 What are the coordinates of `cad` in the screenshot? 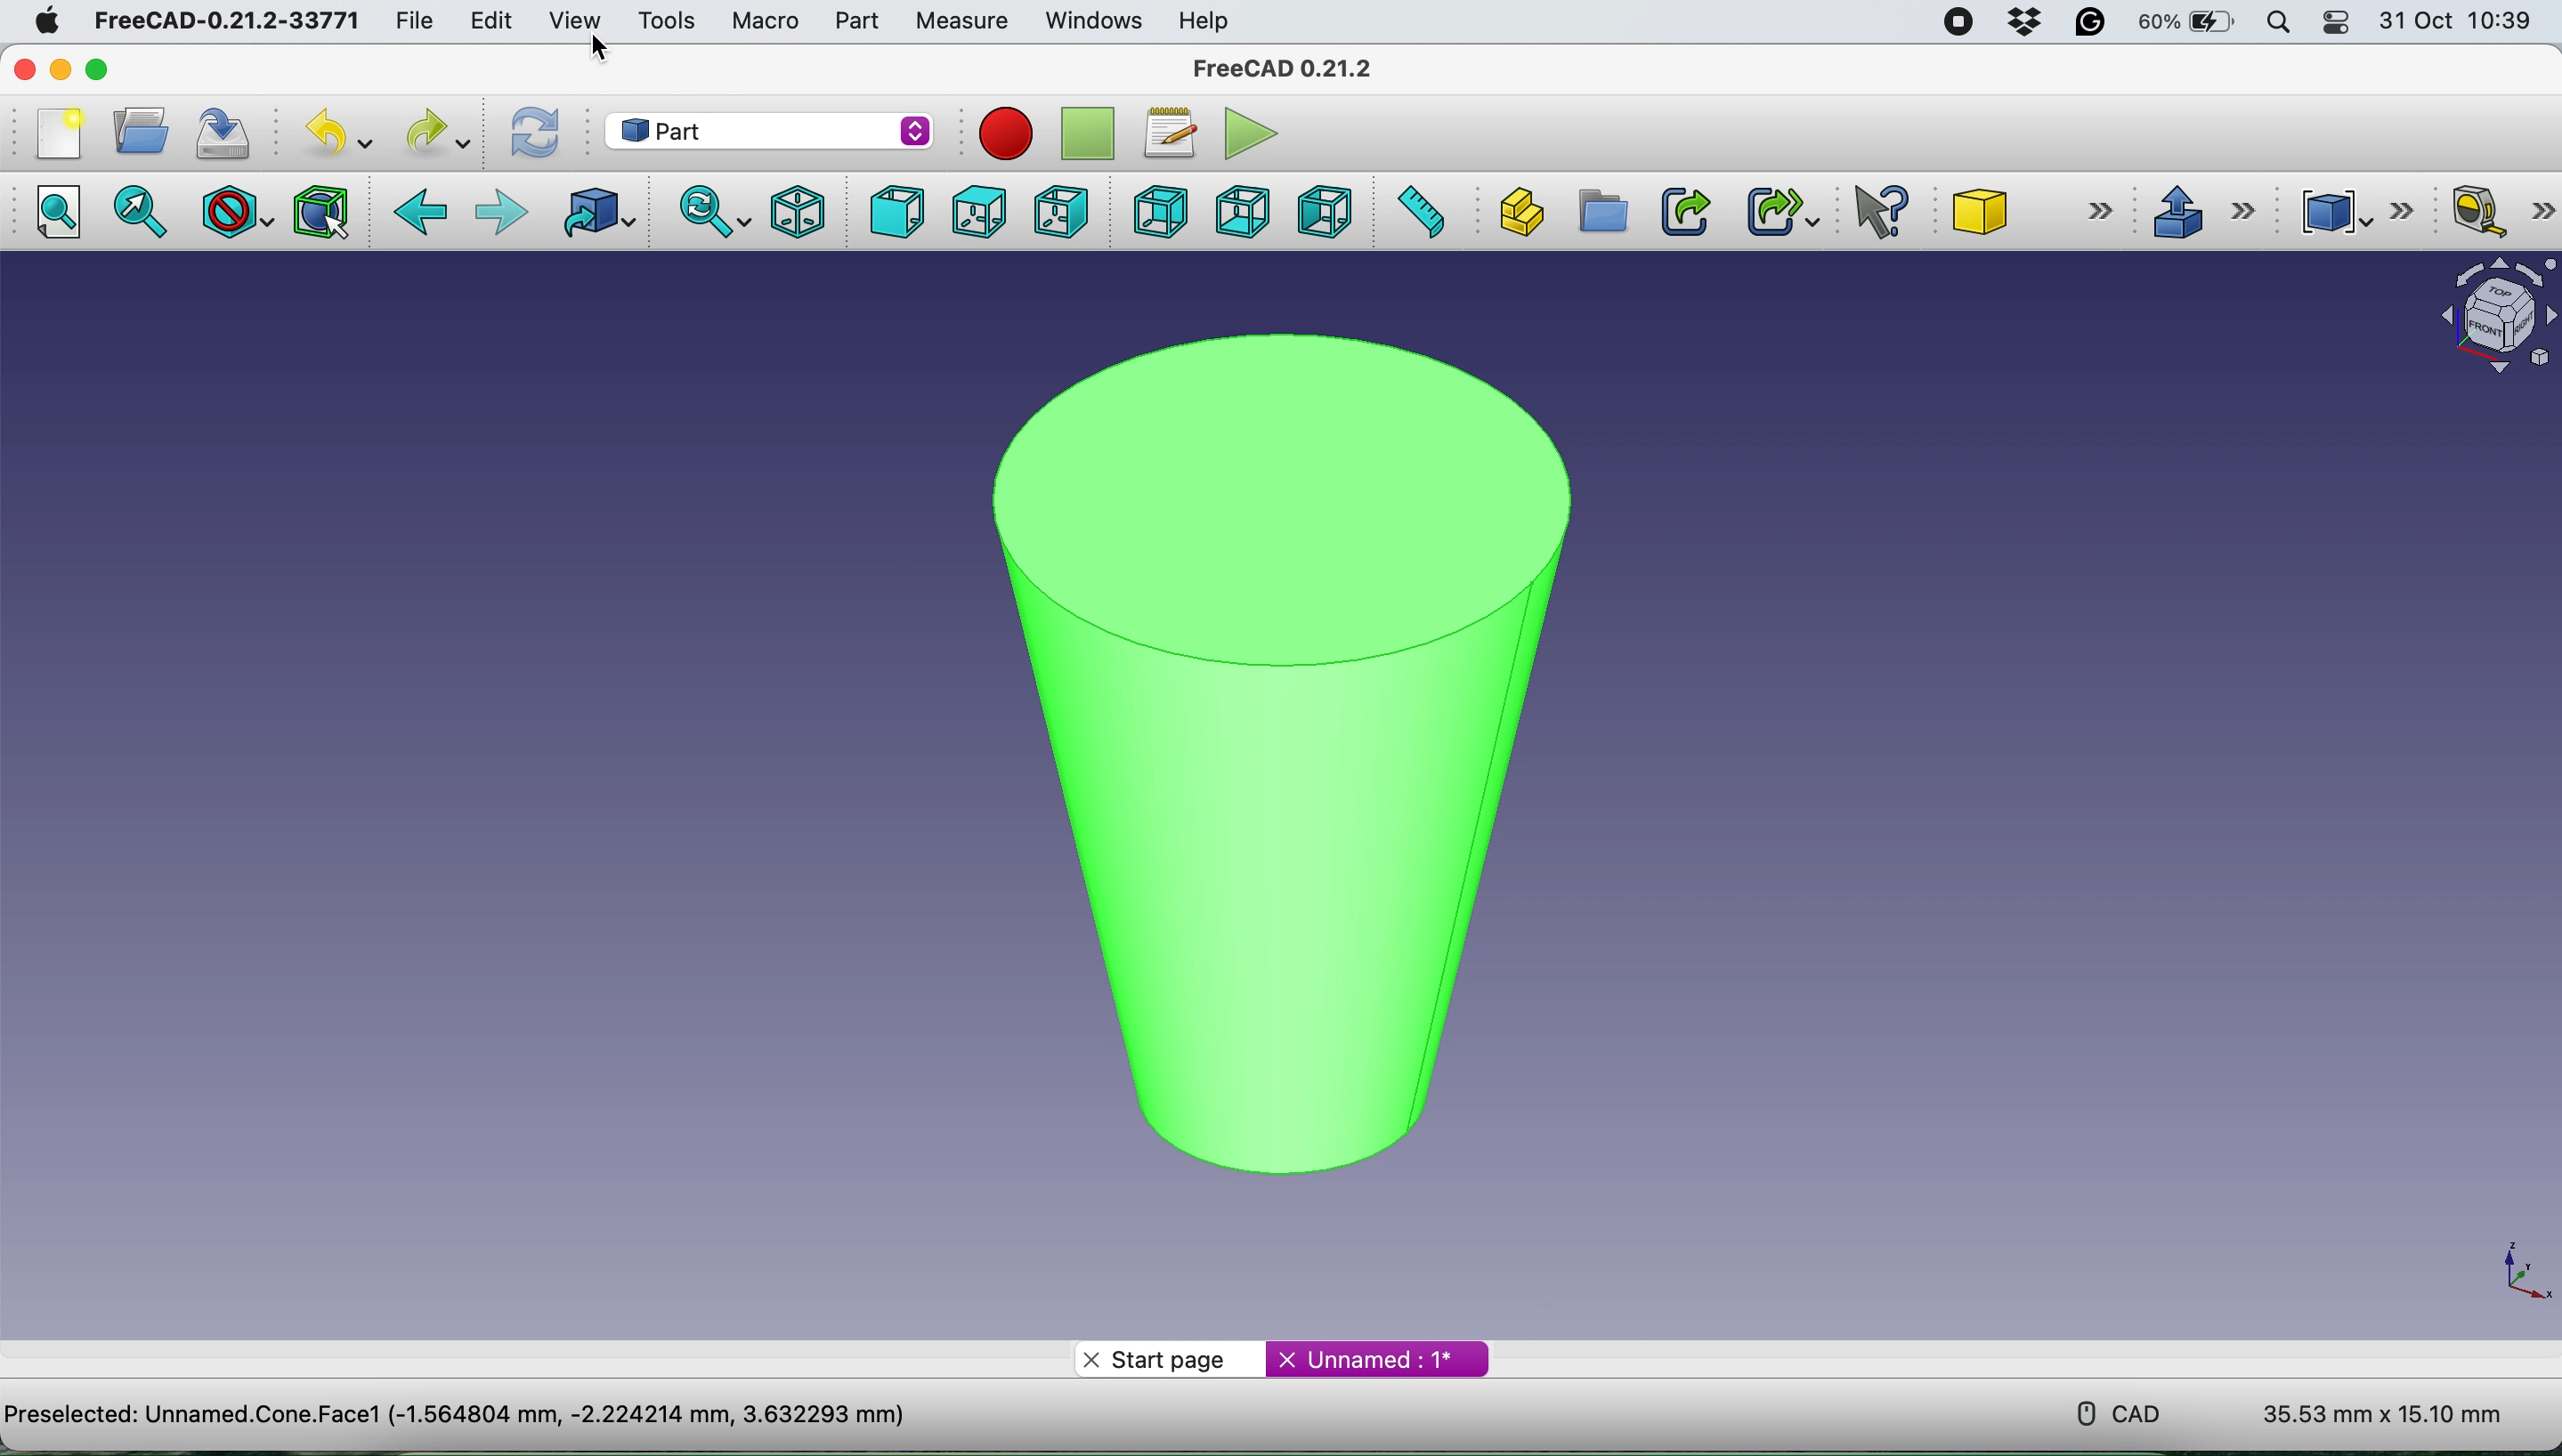 It's located at (2105, 1411).